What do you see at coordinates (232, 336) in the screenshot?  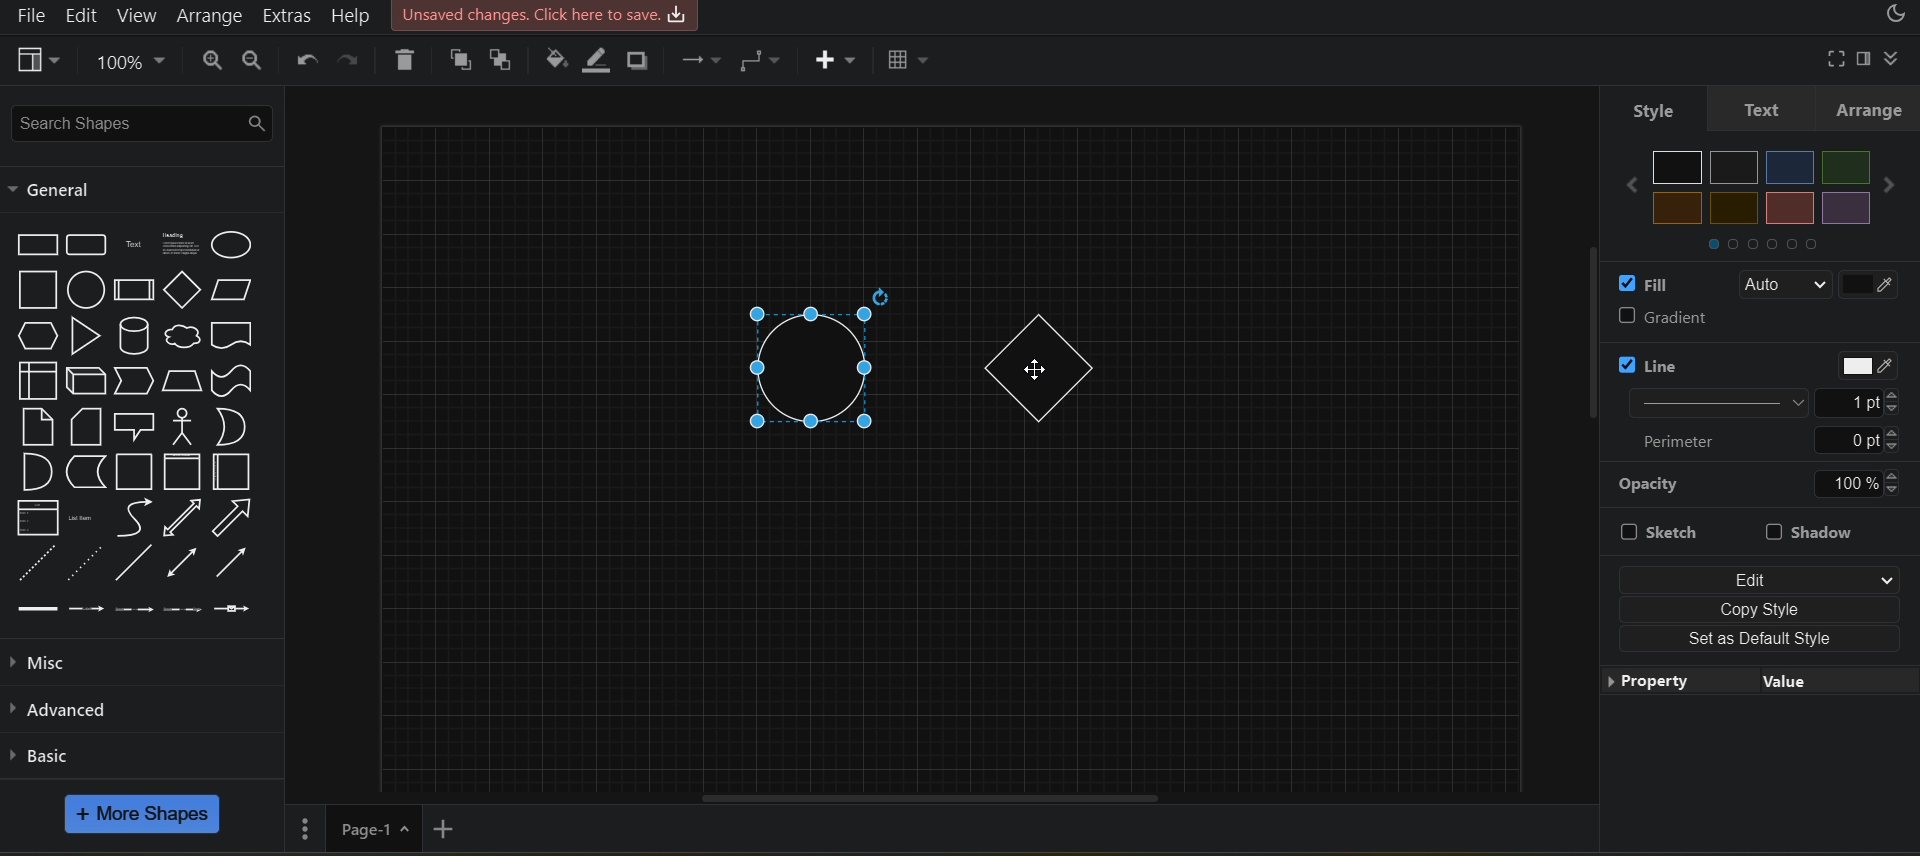 I see `Document` at bounding box center [232, 336].